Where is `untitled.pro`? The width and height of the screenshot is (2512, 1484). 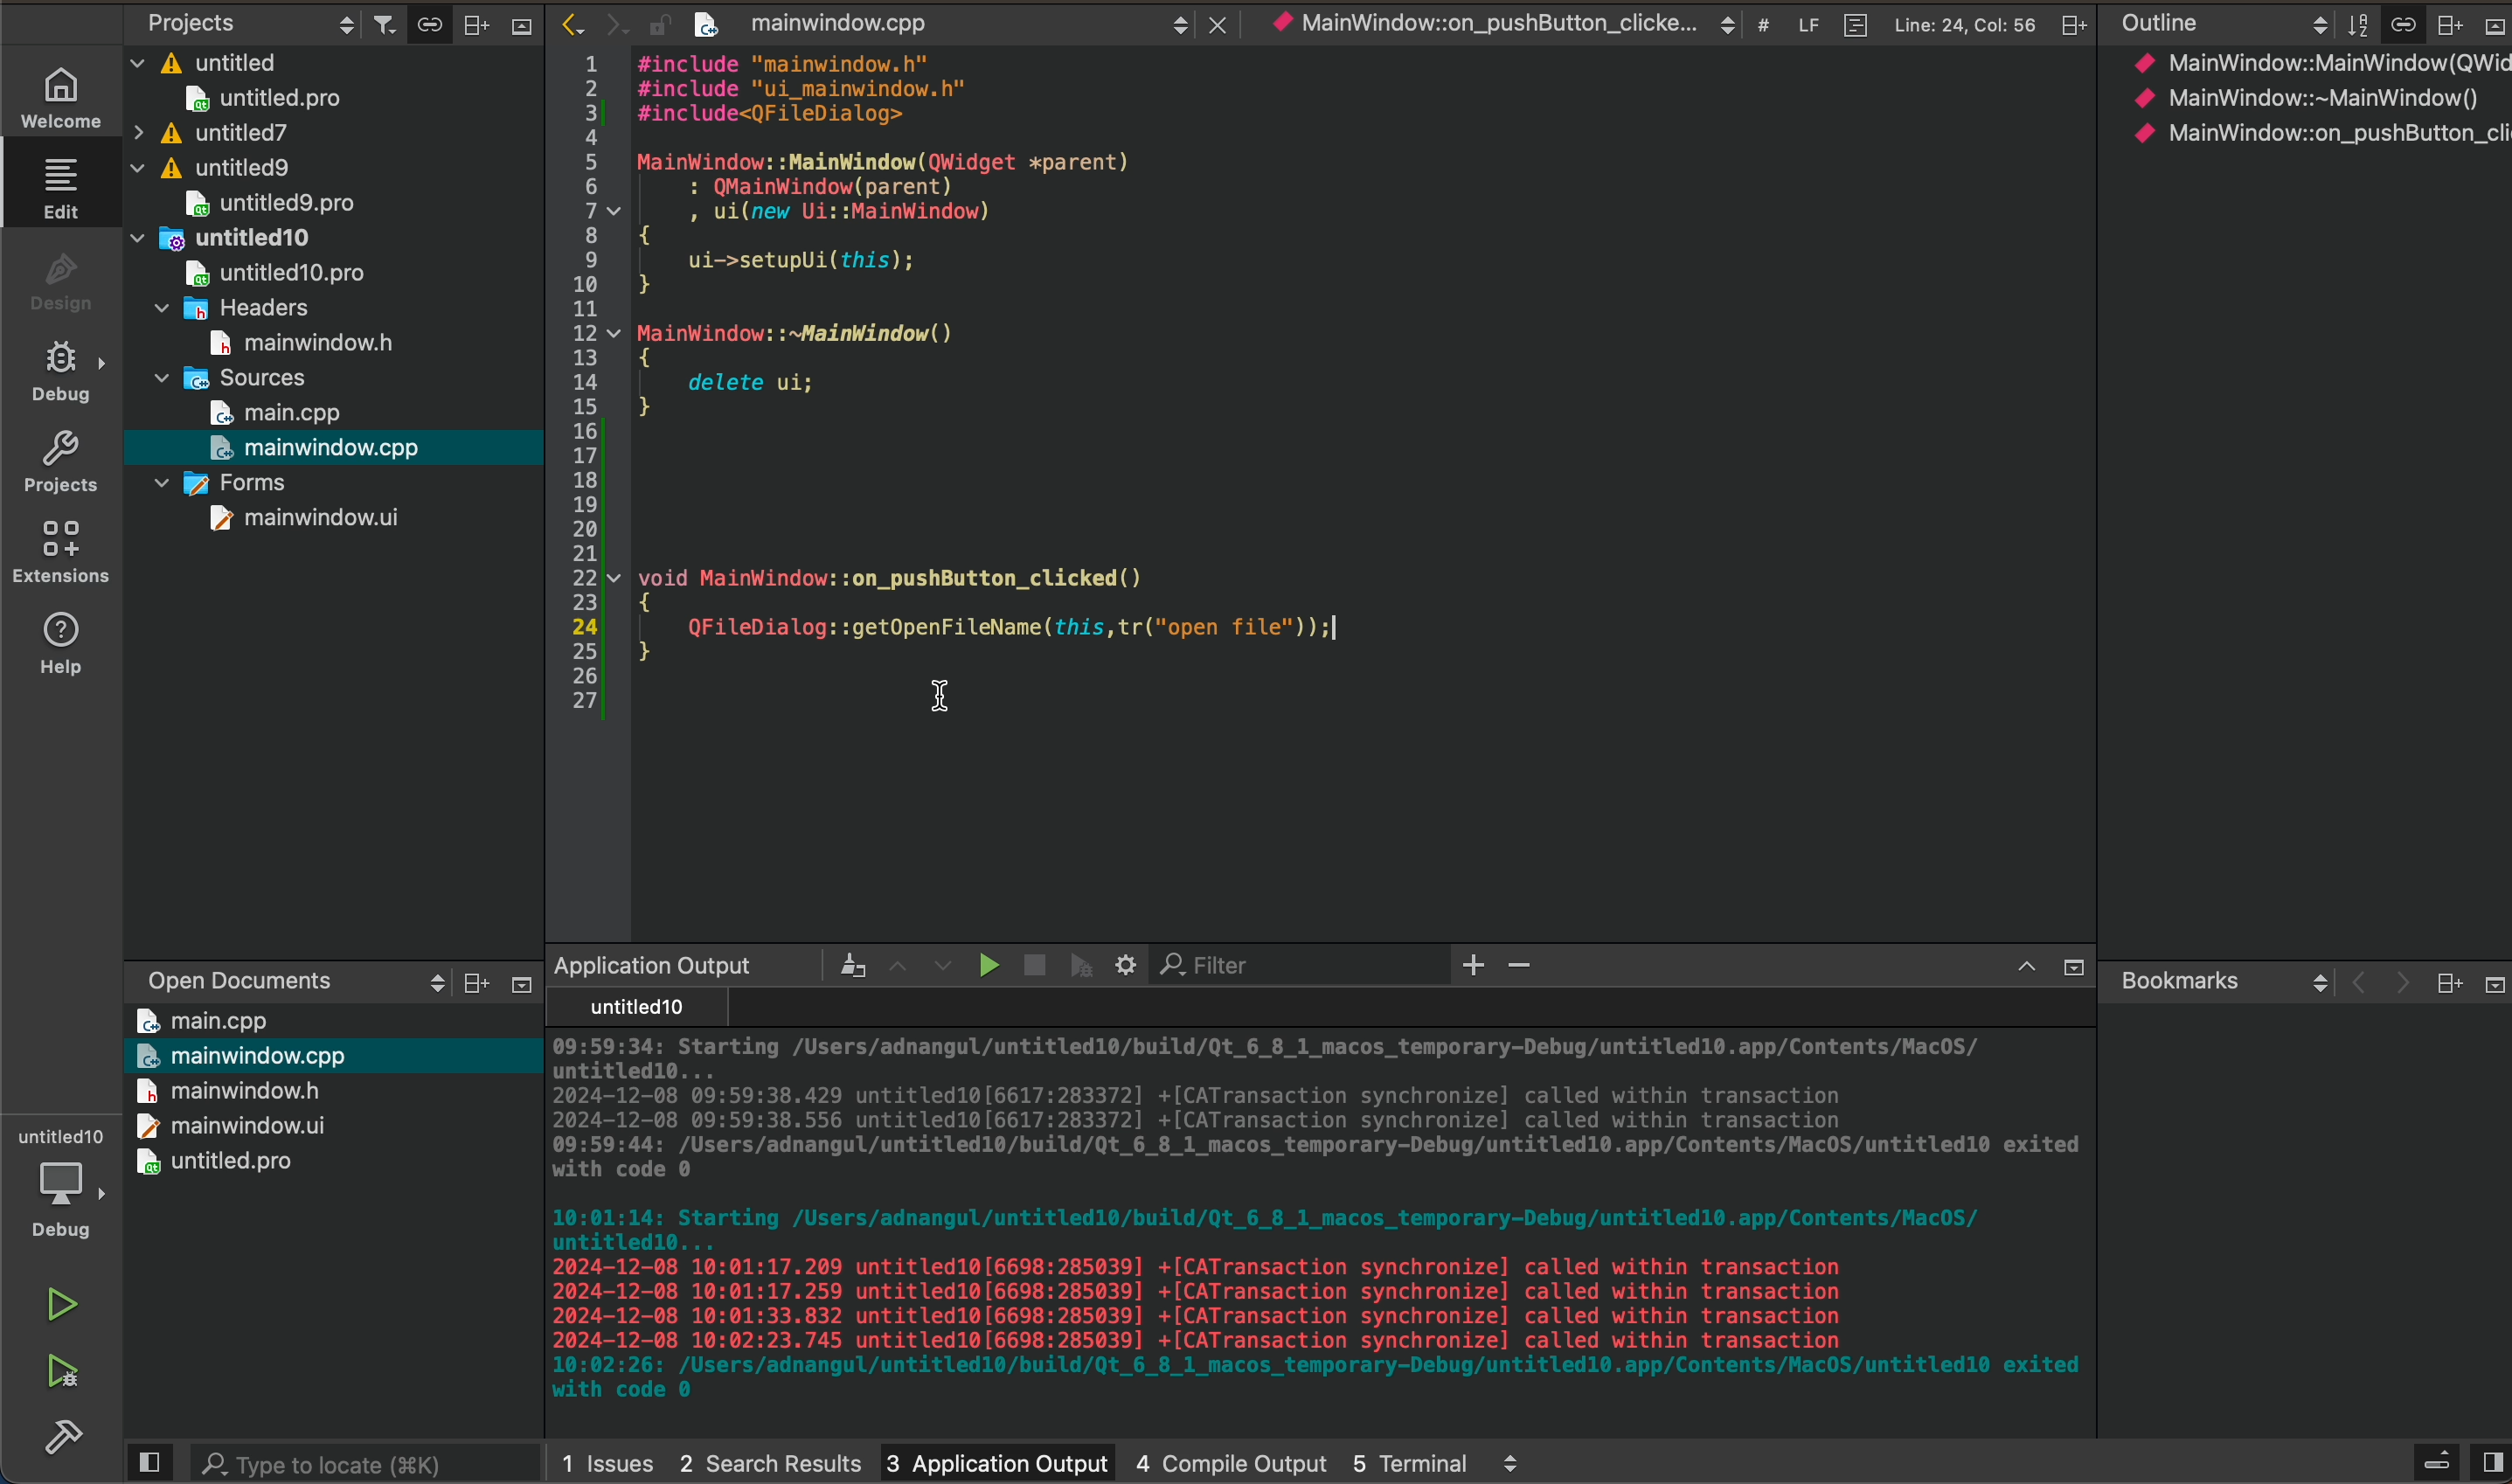
untitled.pro is located at coordinates (262, 98).